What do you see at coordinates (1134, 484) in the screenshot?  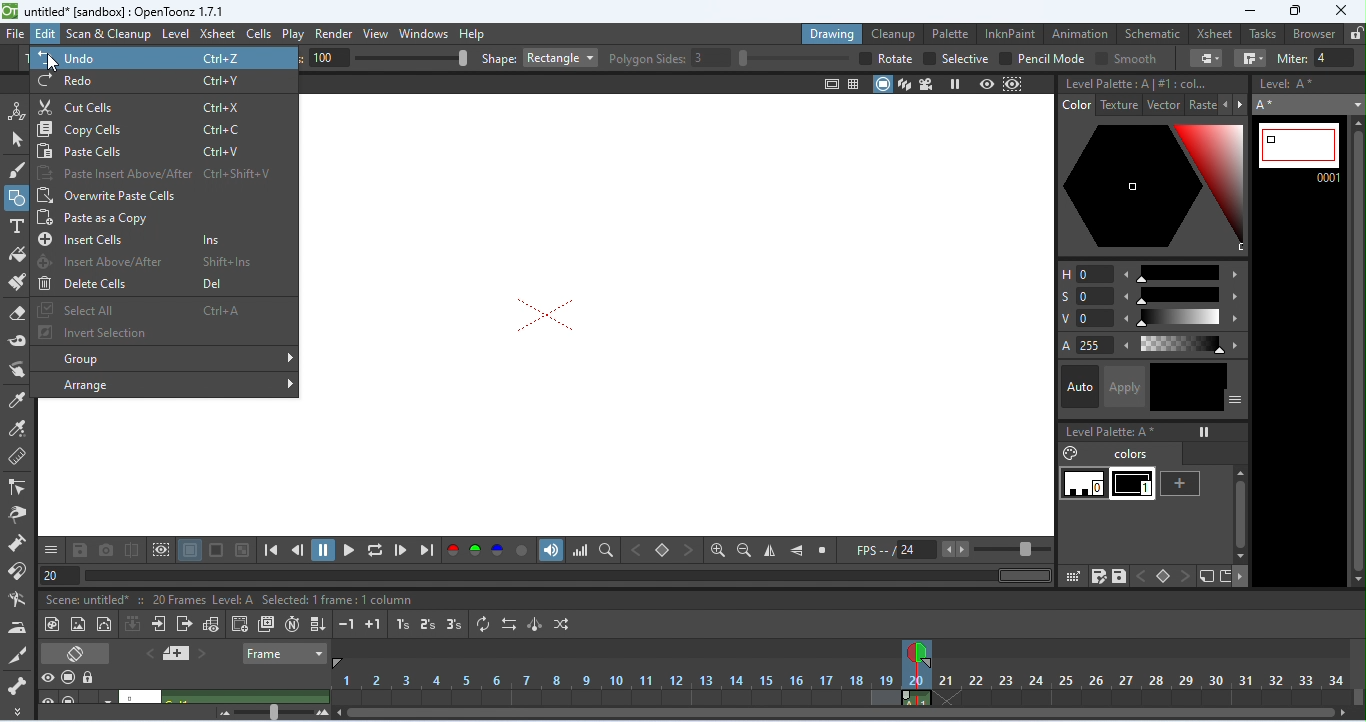 I see `1` at bounding box center [1134, 484].